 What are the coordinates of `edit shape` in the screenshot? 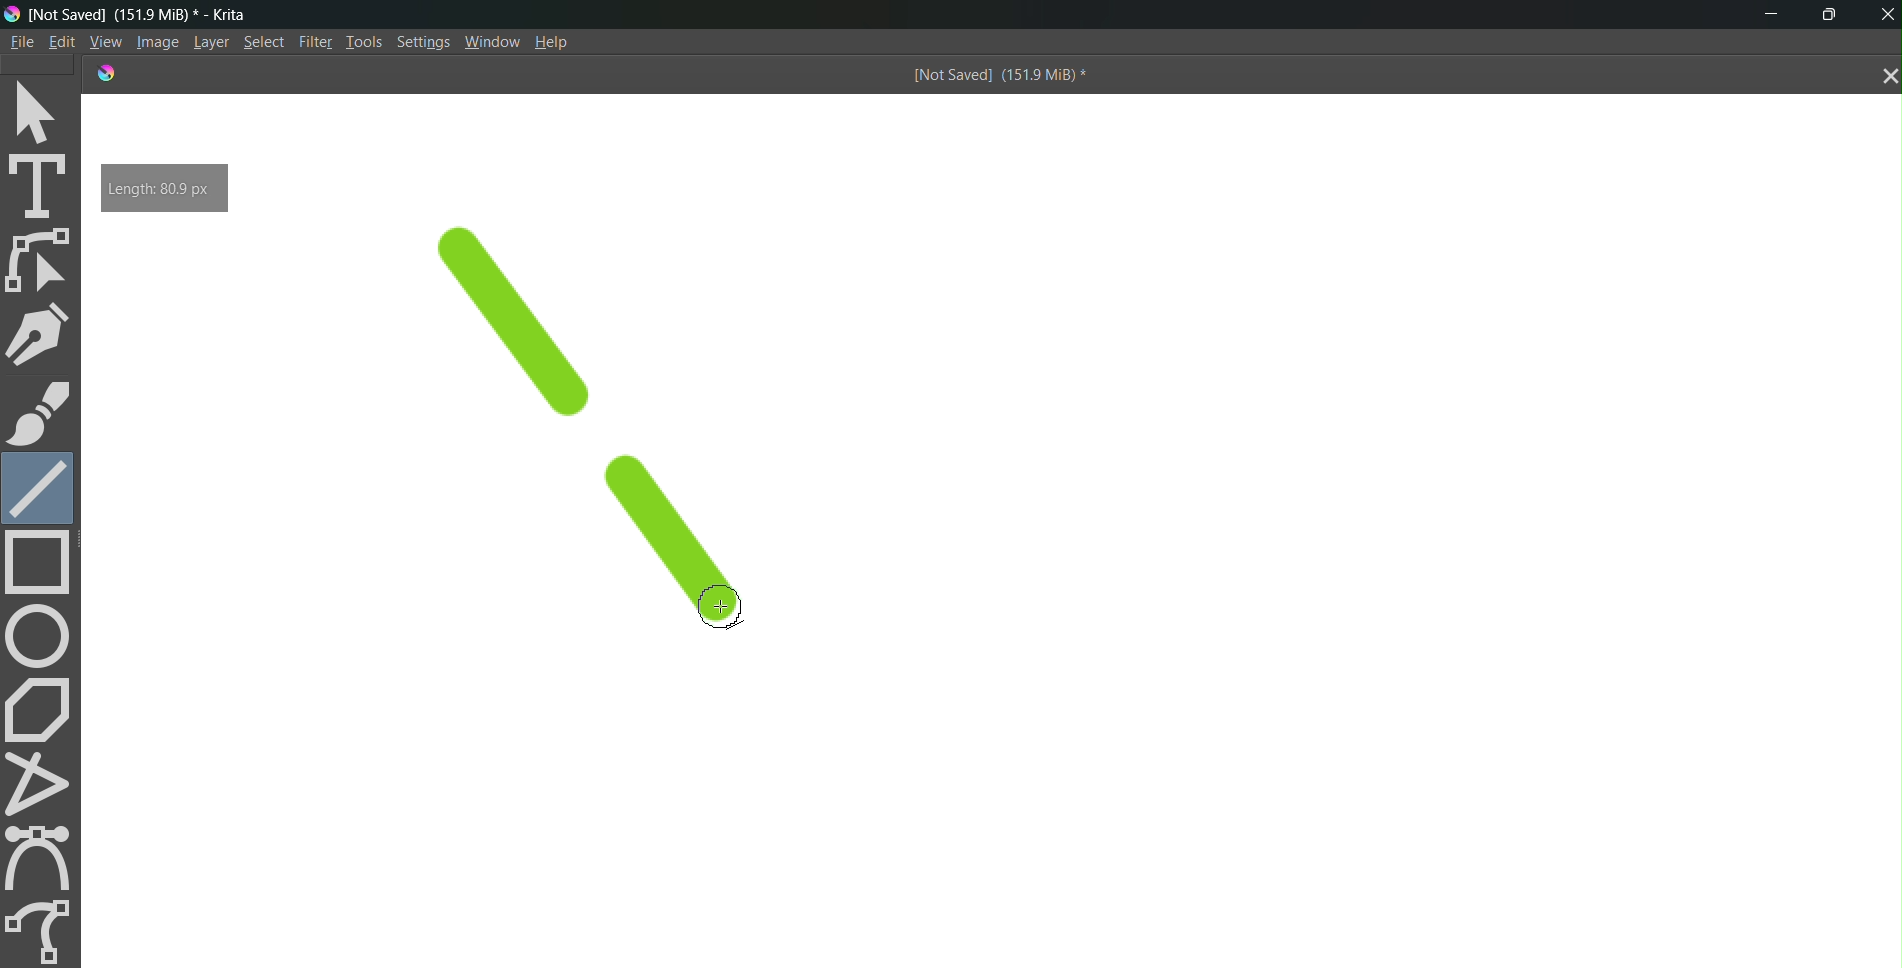 It's located at (43, 261).